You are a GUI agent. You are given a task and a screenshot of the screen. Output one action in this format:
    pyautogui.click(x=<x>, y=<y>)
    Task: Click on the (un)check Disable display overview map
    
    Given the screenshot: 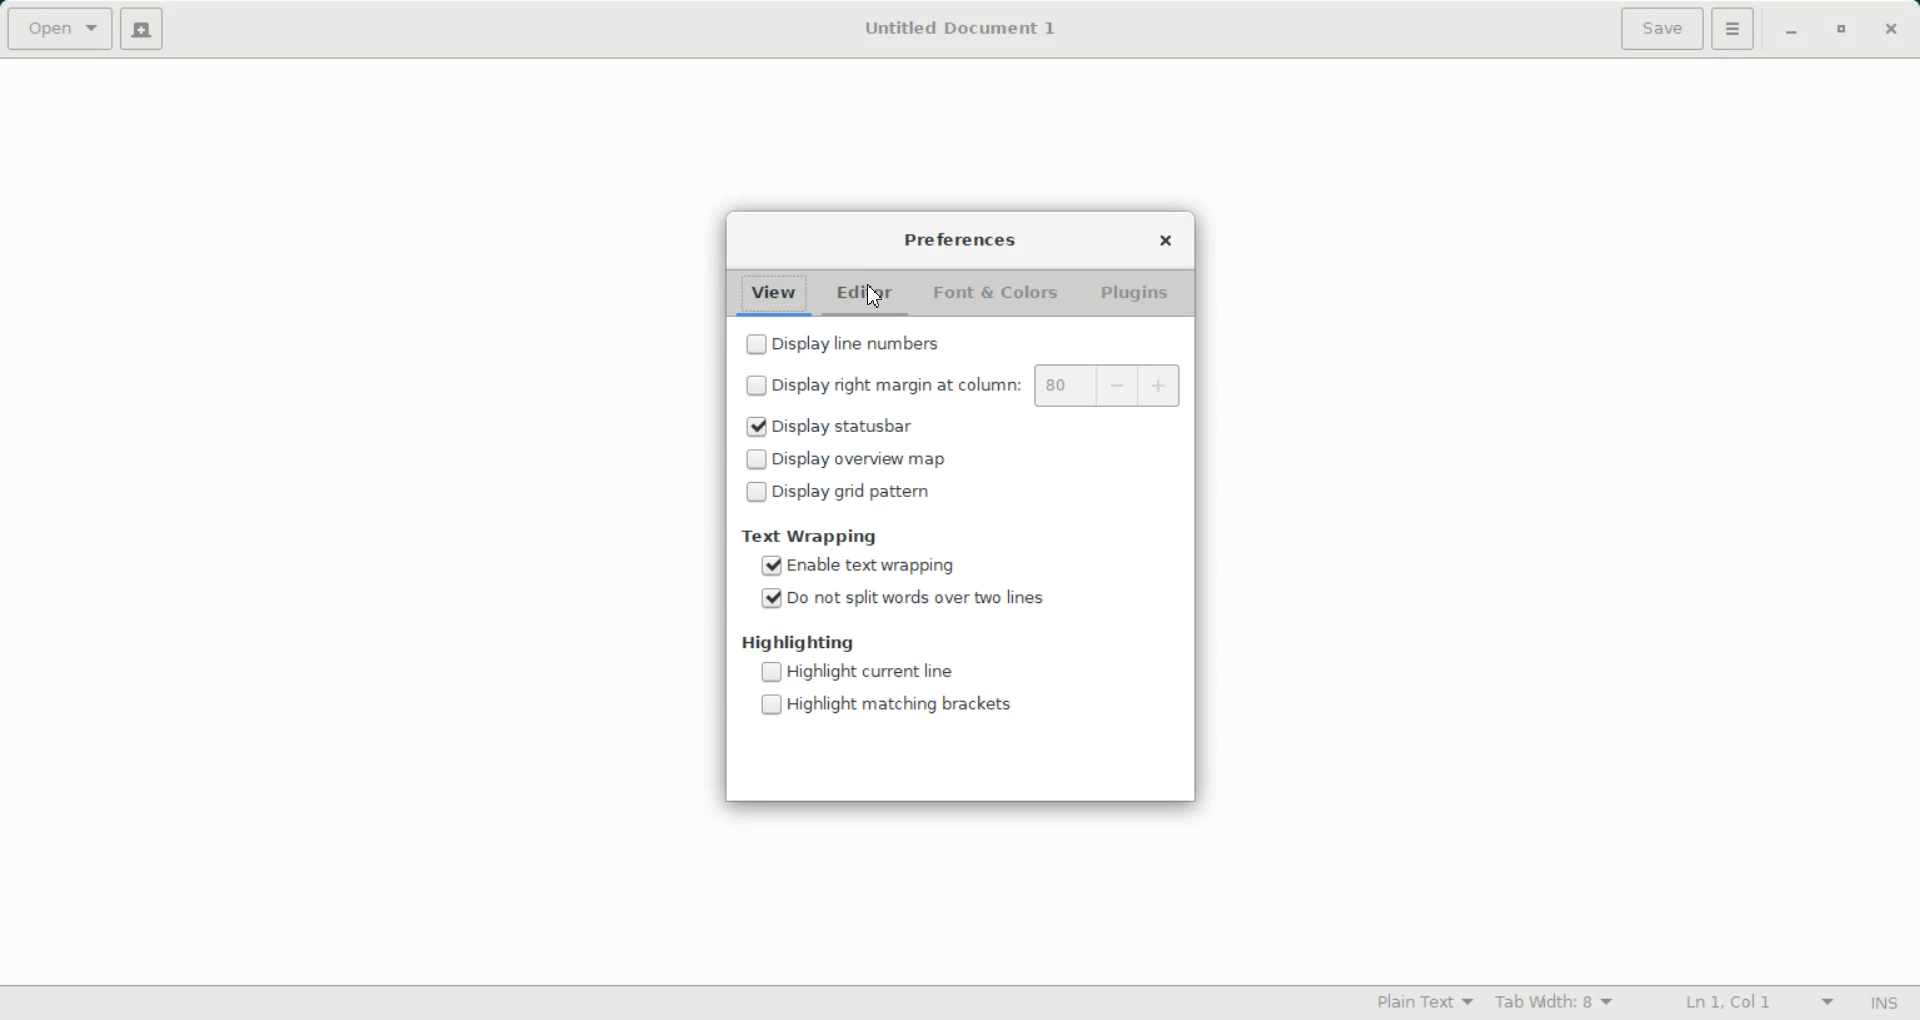 What is the action you would take?
    pyautogui.click(x=960, y=457)
    